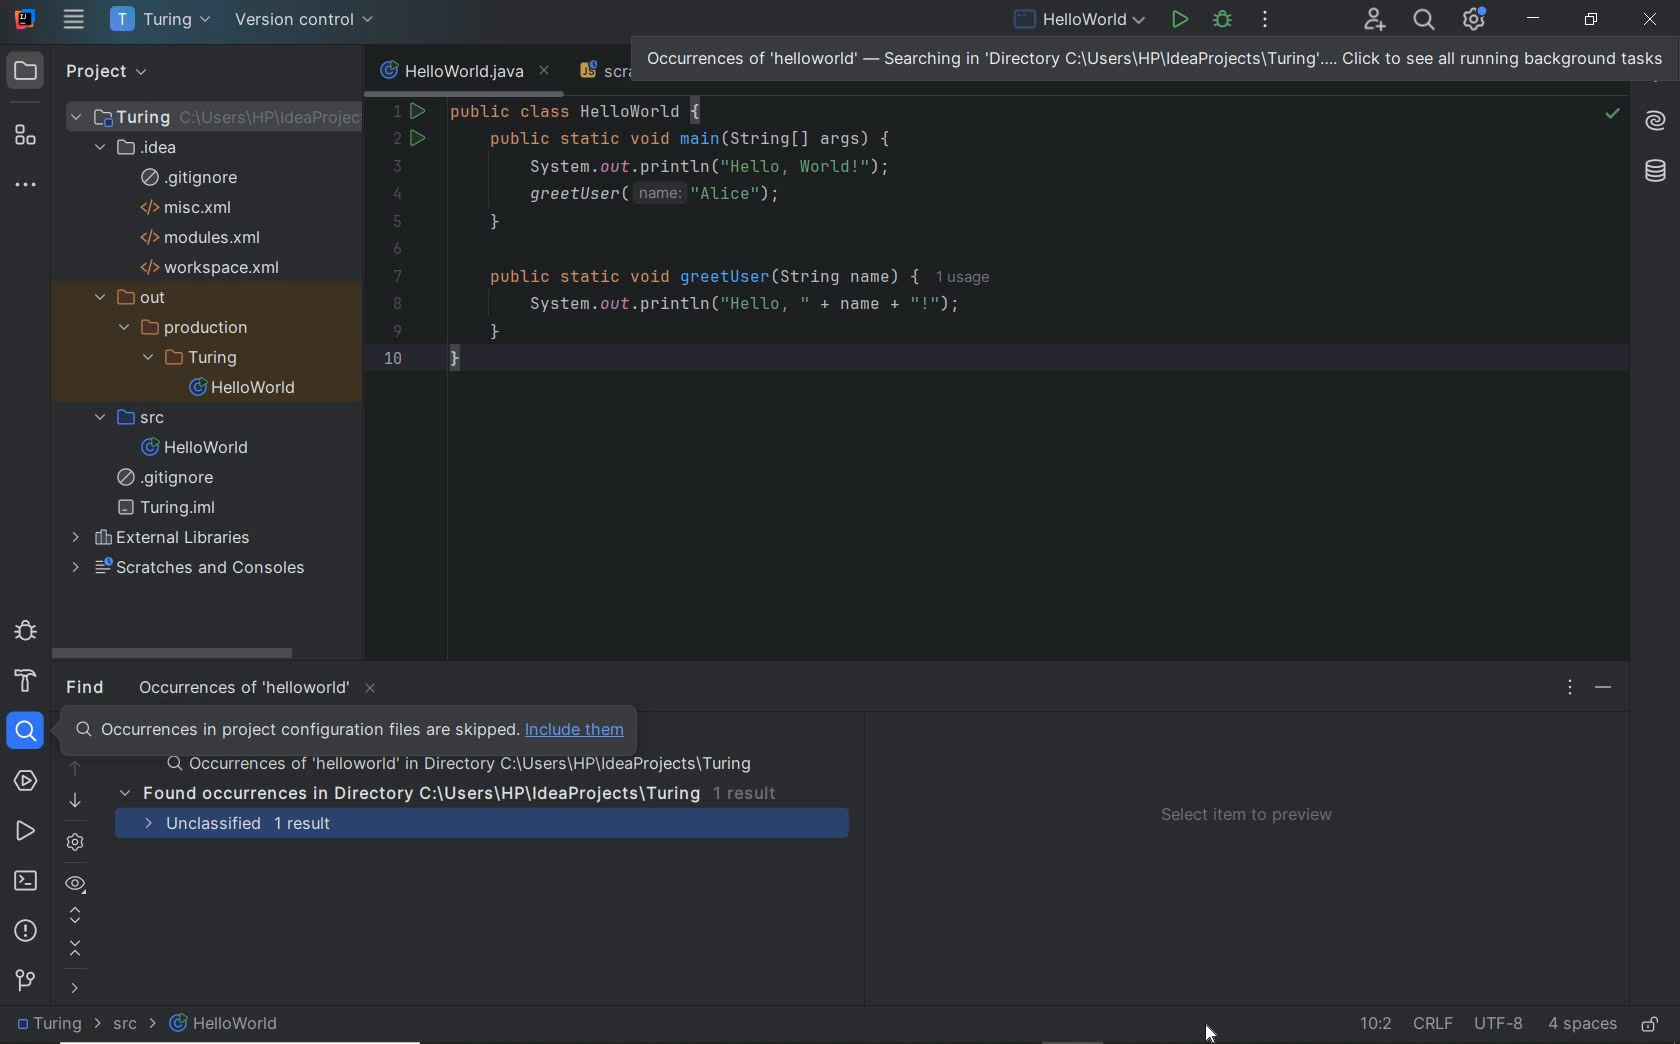  Describe the element at coordinates (1569, 687) in the screenshot. I see `options` at that location.